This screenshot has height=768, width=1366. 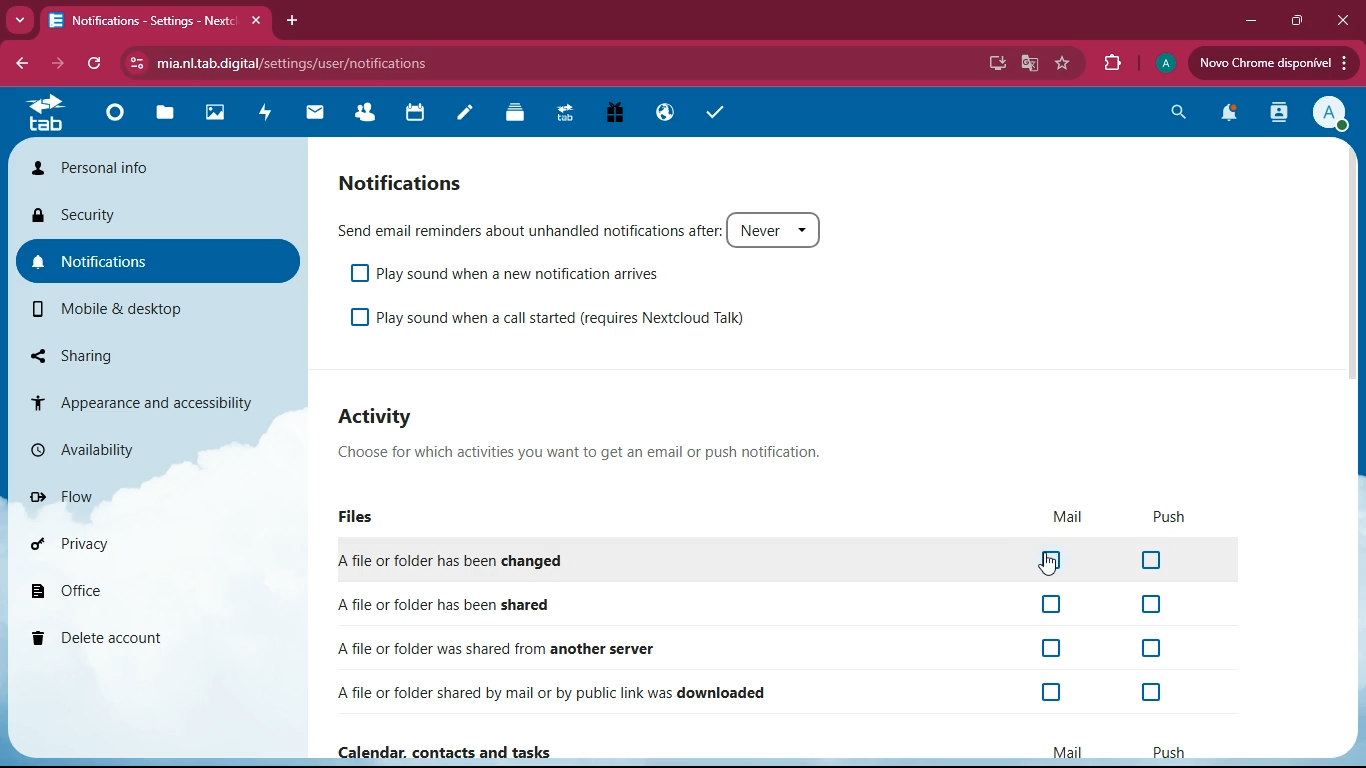 What do you see at coordinates (1256, 22) in the screenshot?
I see `minimize` at bounding box center [1256, 22].